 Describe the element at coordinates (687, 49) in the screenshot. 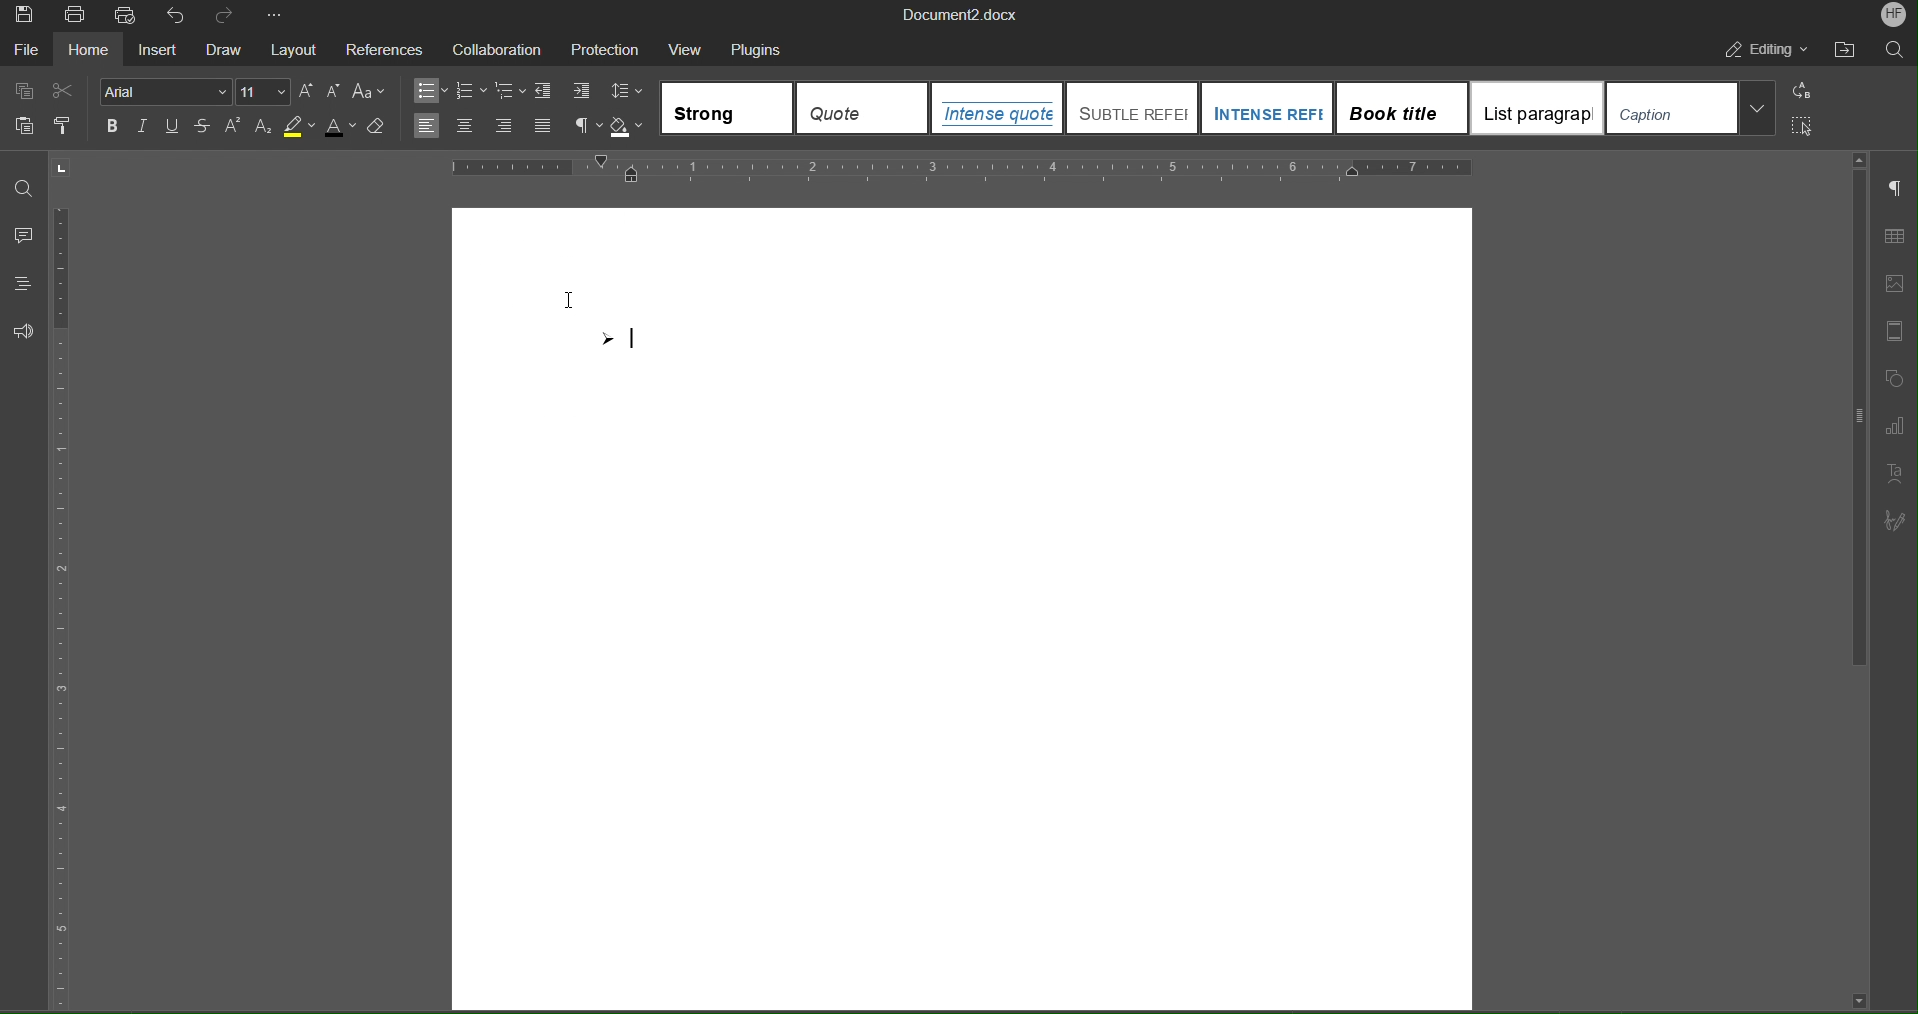

I see `View` at that location.